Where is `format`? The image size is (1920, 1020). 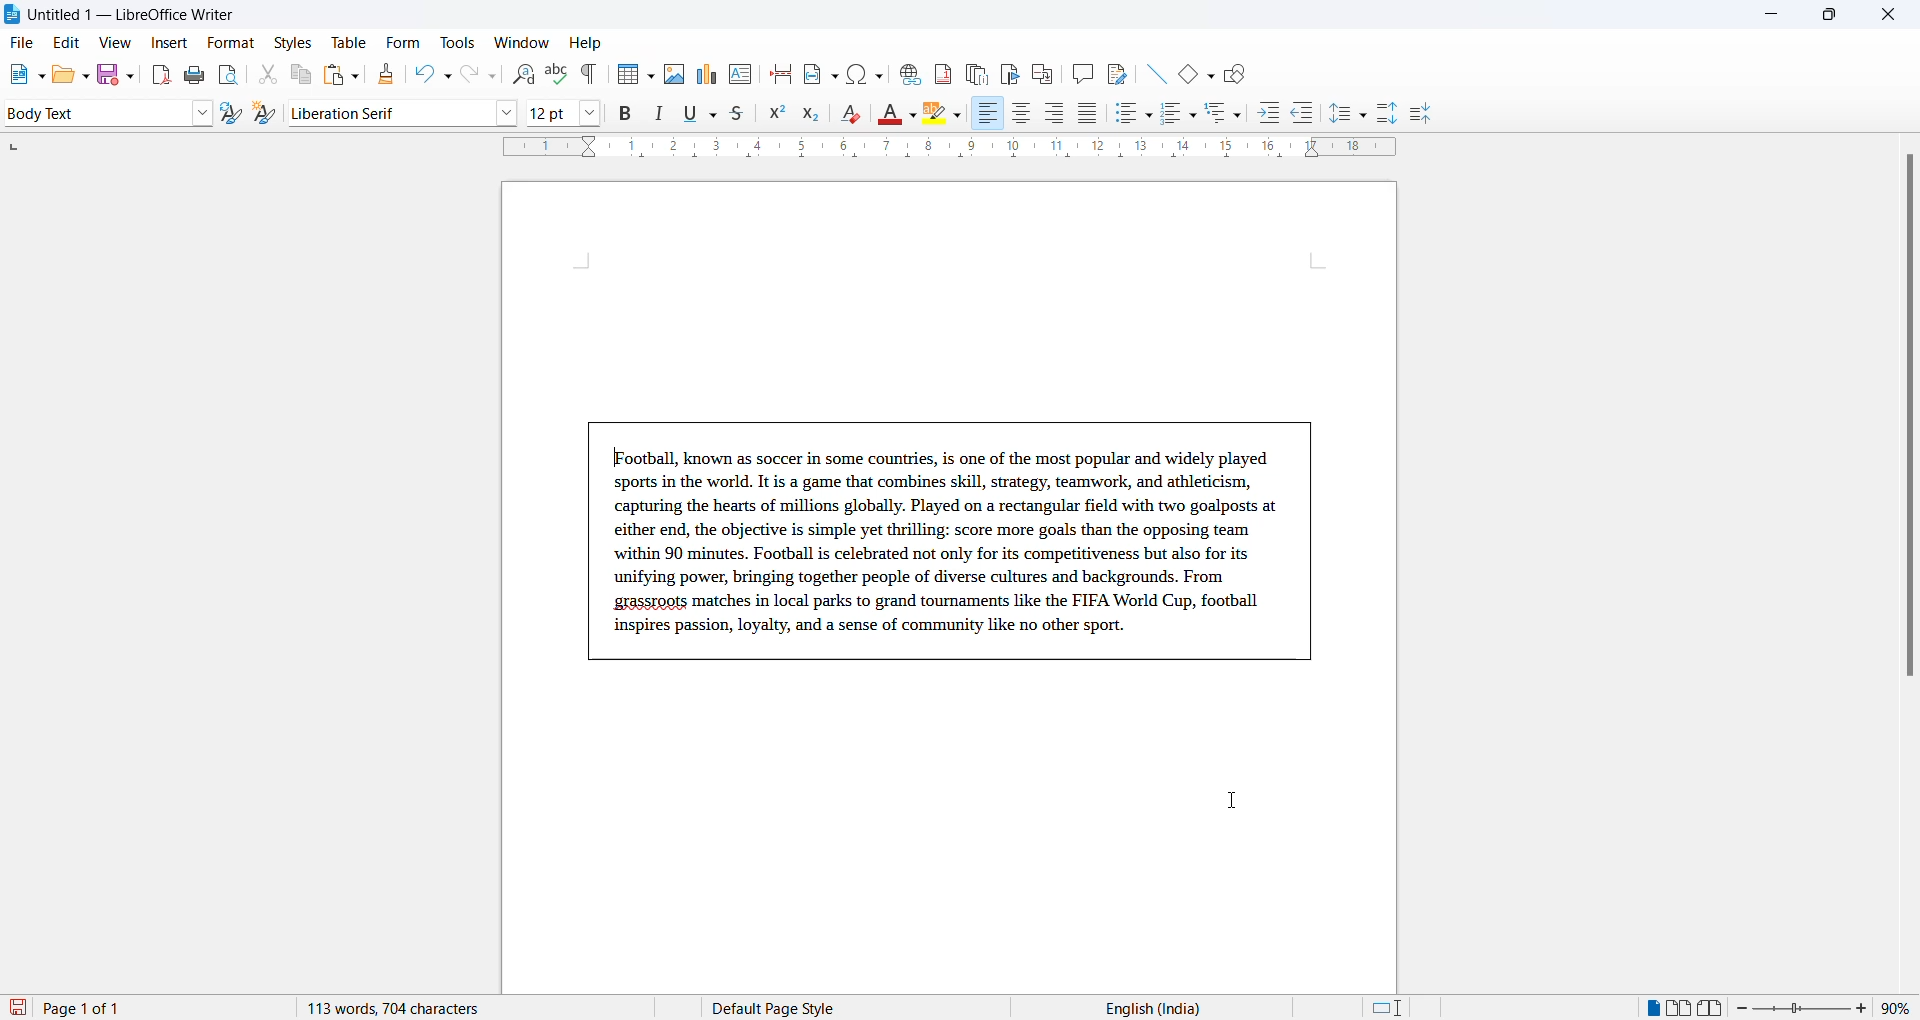 format is located at coordinates (226, 44).